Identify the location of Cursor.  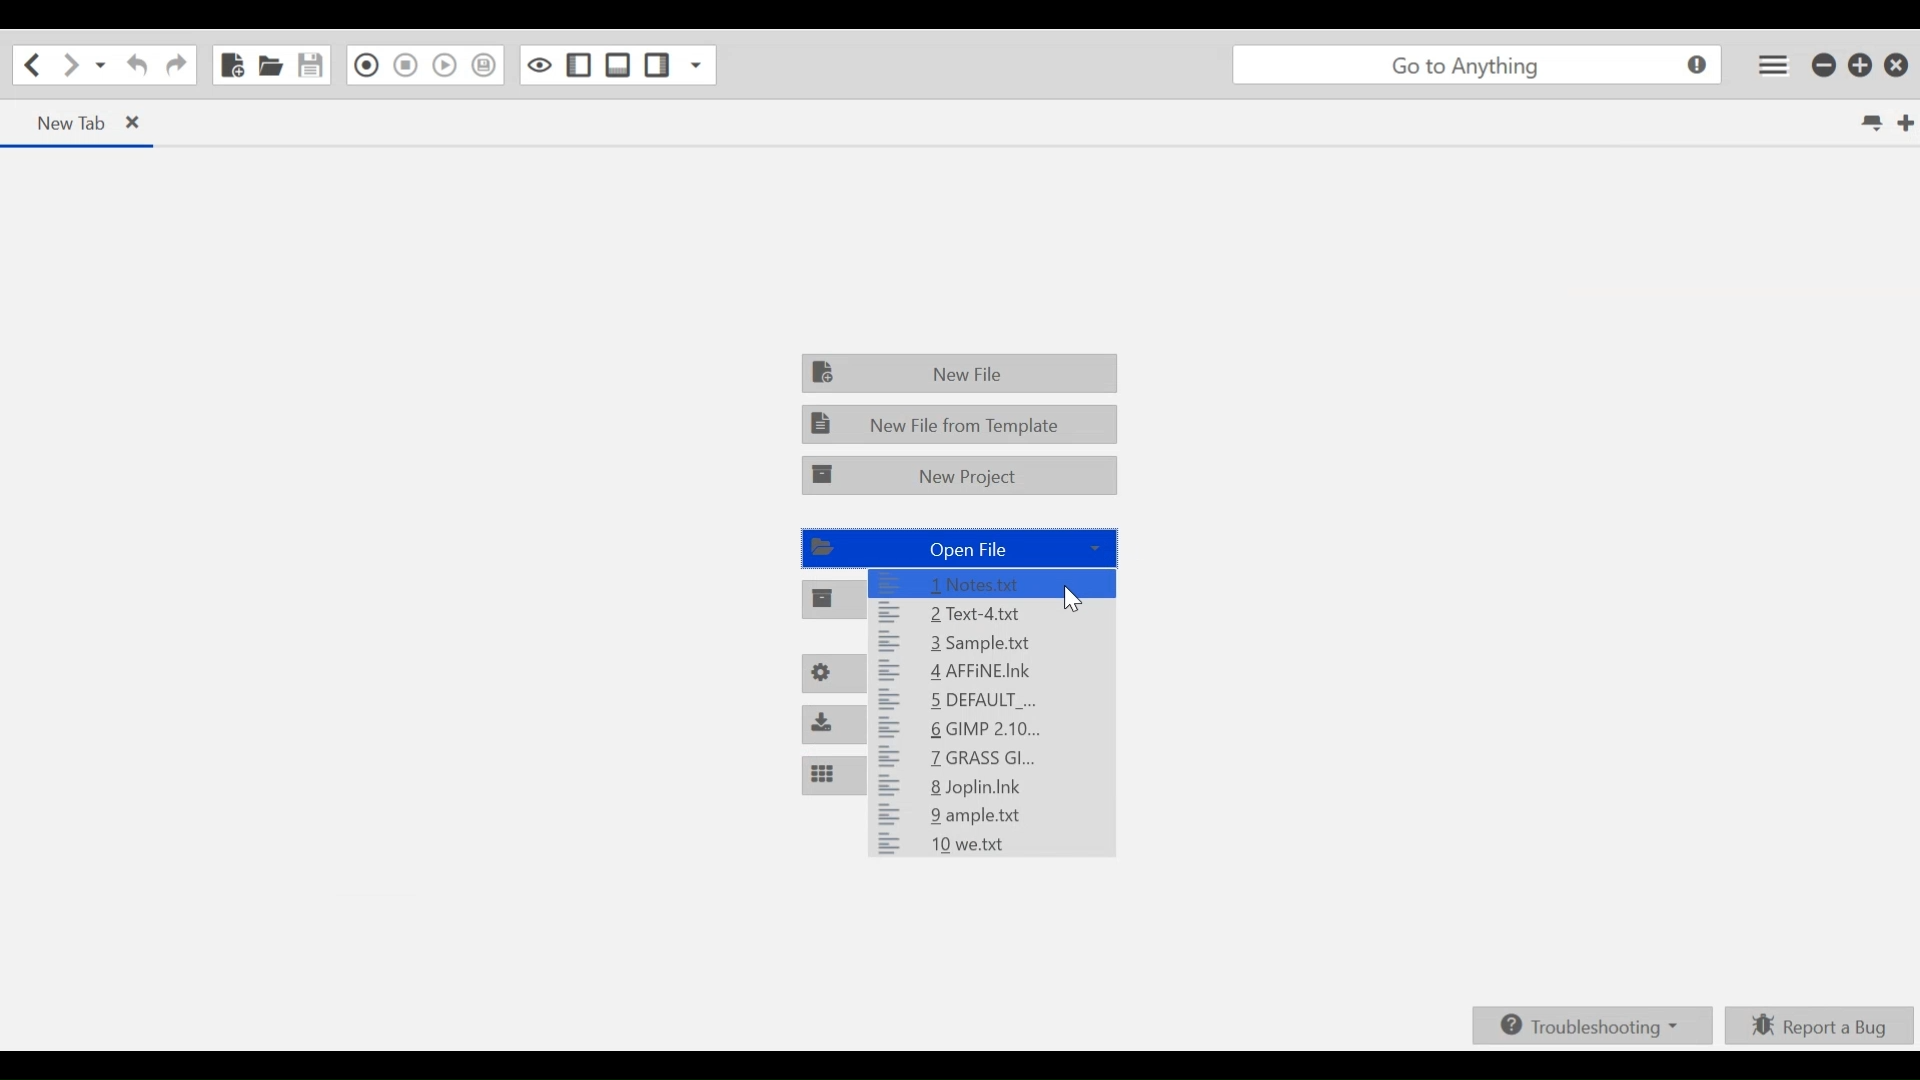
(1075, 601).